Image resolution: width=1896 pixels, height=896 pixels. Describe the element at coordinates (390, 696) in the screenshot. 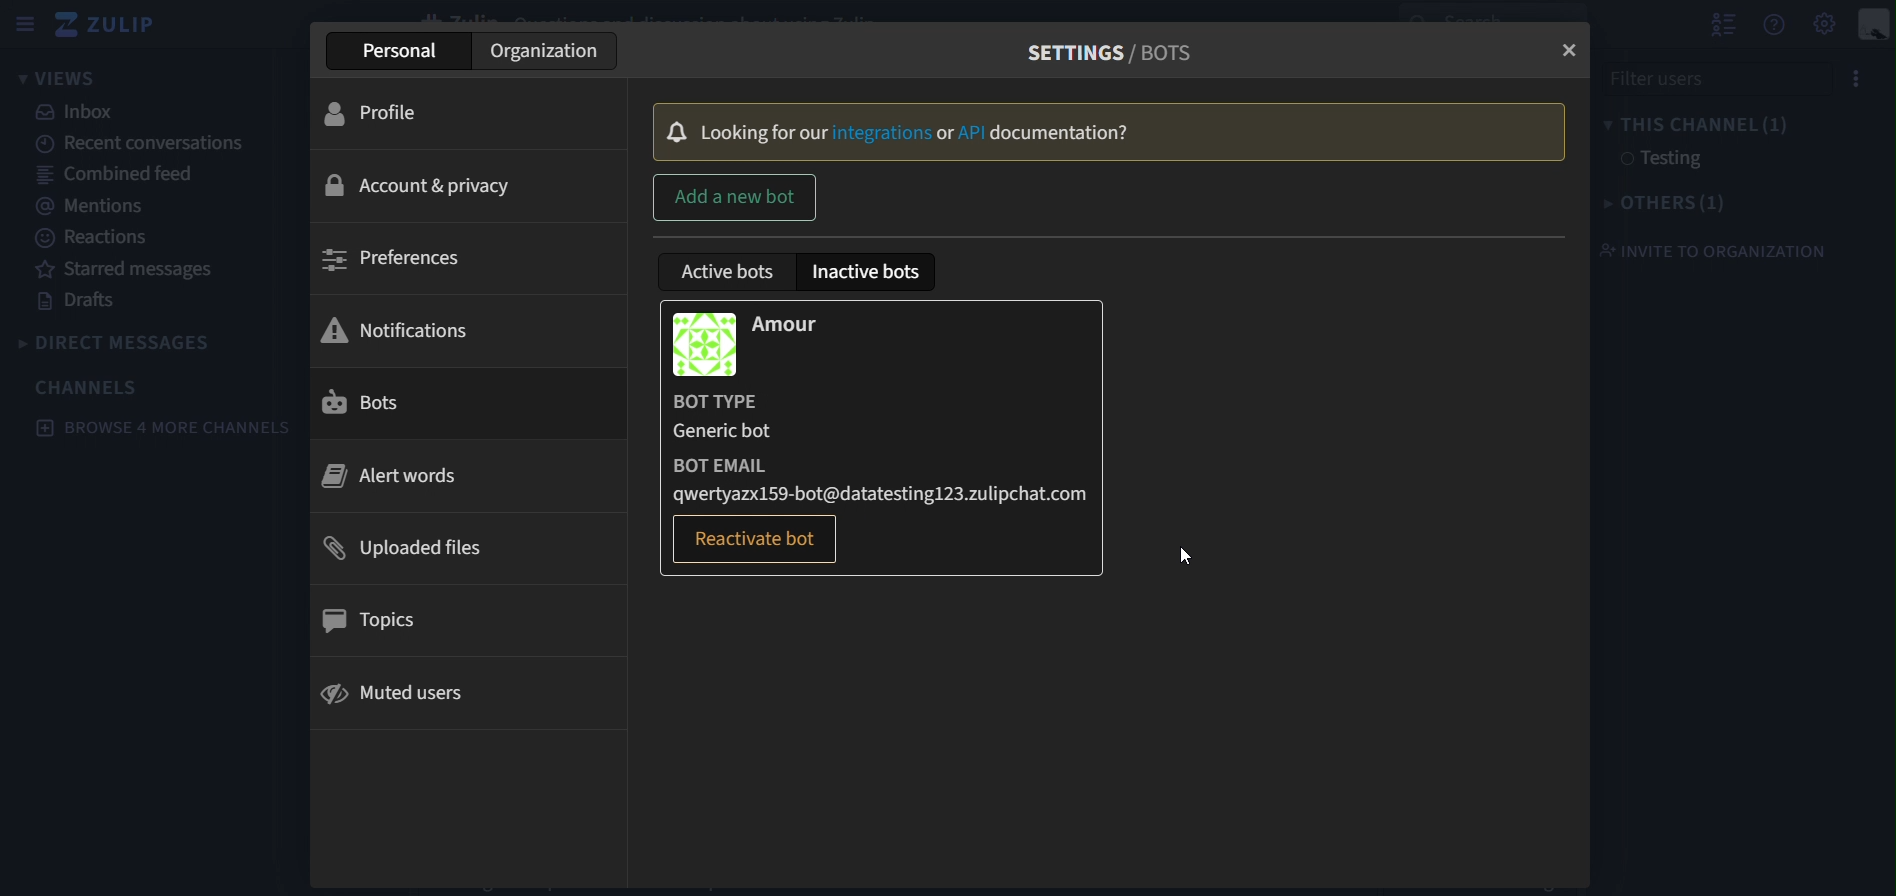

I see `muted users` at that location.